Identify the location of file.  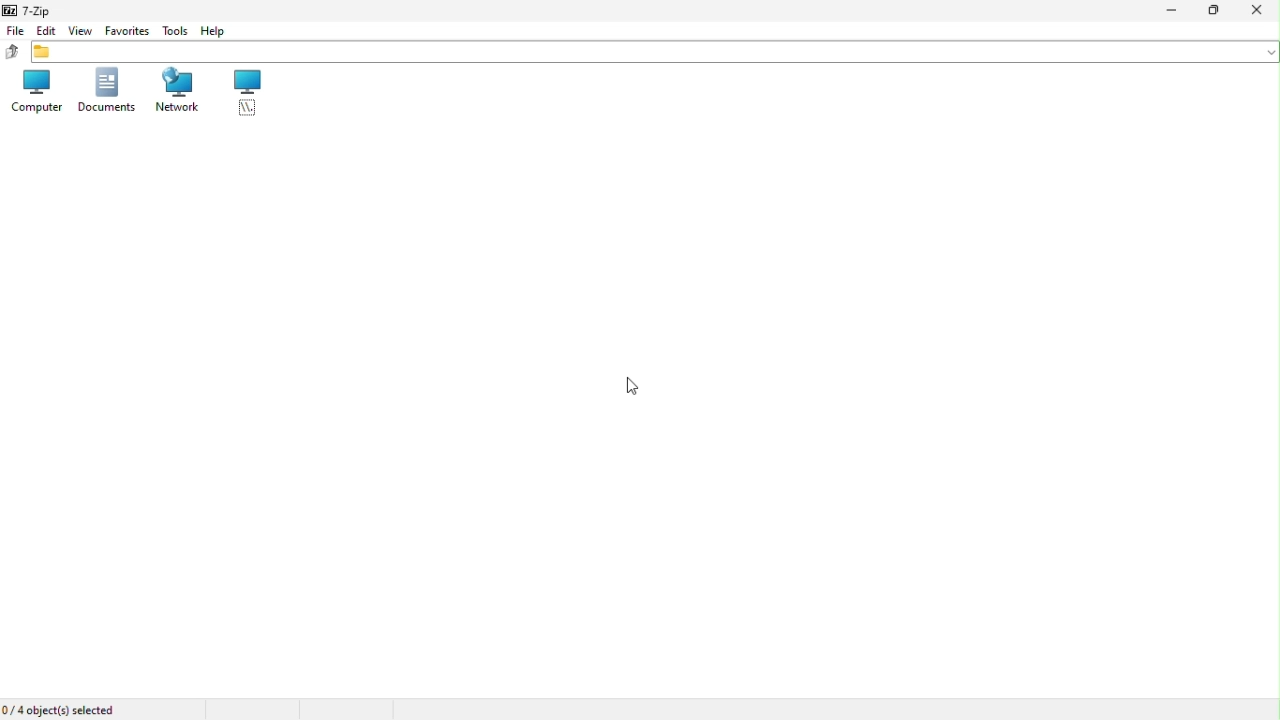
(13, 30).